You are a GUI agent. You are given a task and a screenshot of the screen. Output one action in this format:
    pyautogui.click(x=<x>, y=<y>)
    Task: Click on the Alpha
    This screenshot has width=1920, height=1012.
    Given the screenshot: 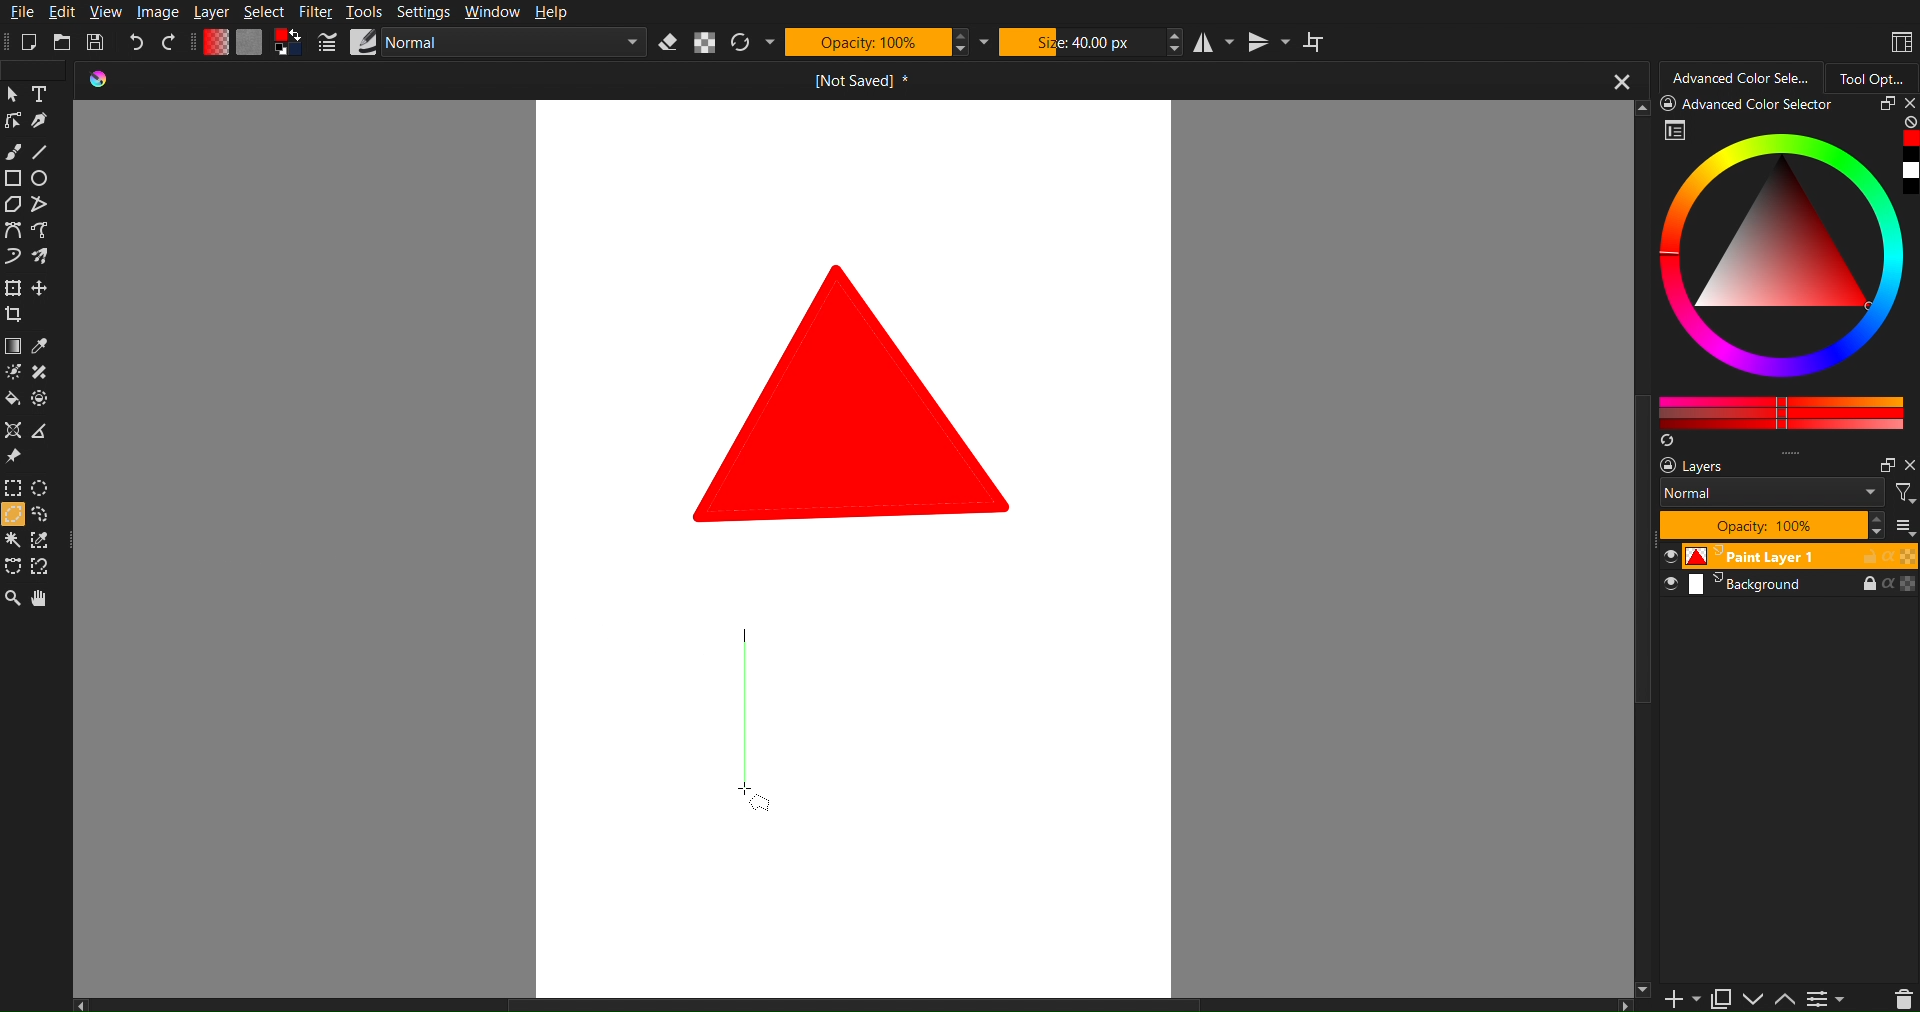 What is the action you would take?
    pyautogui.click(x=709, y=43)
    